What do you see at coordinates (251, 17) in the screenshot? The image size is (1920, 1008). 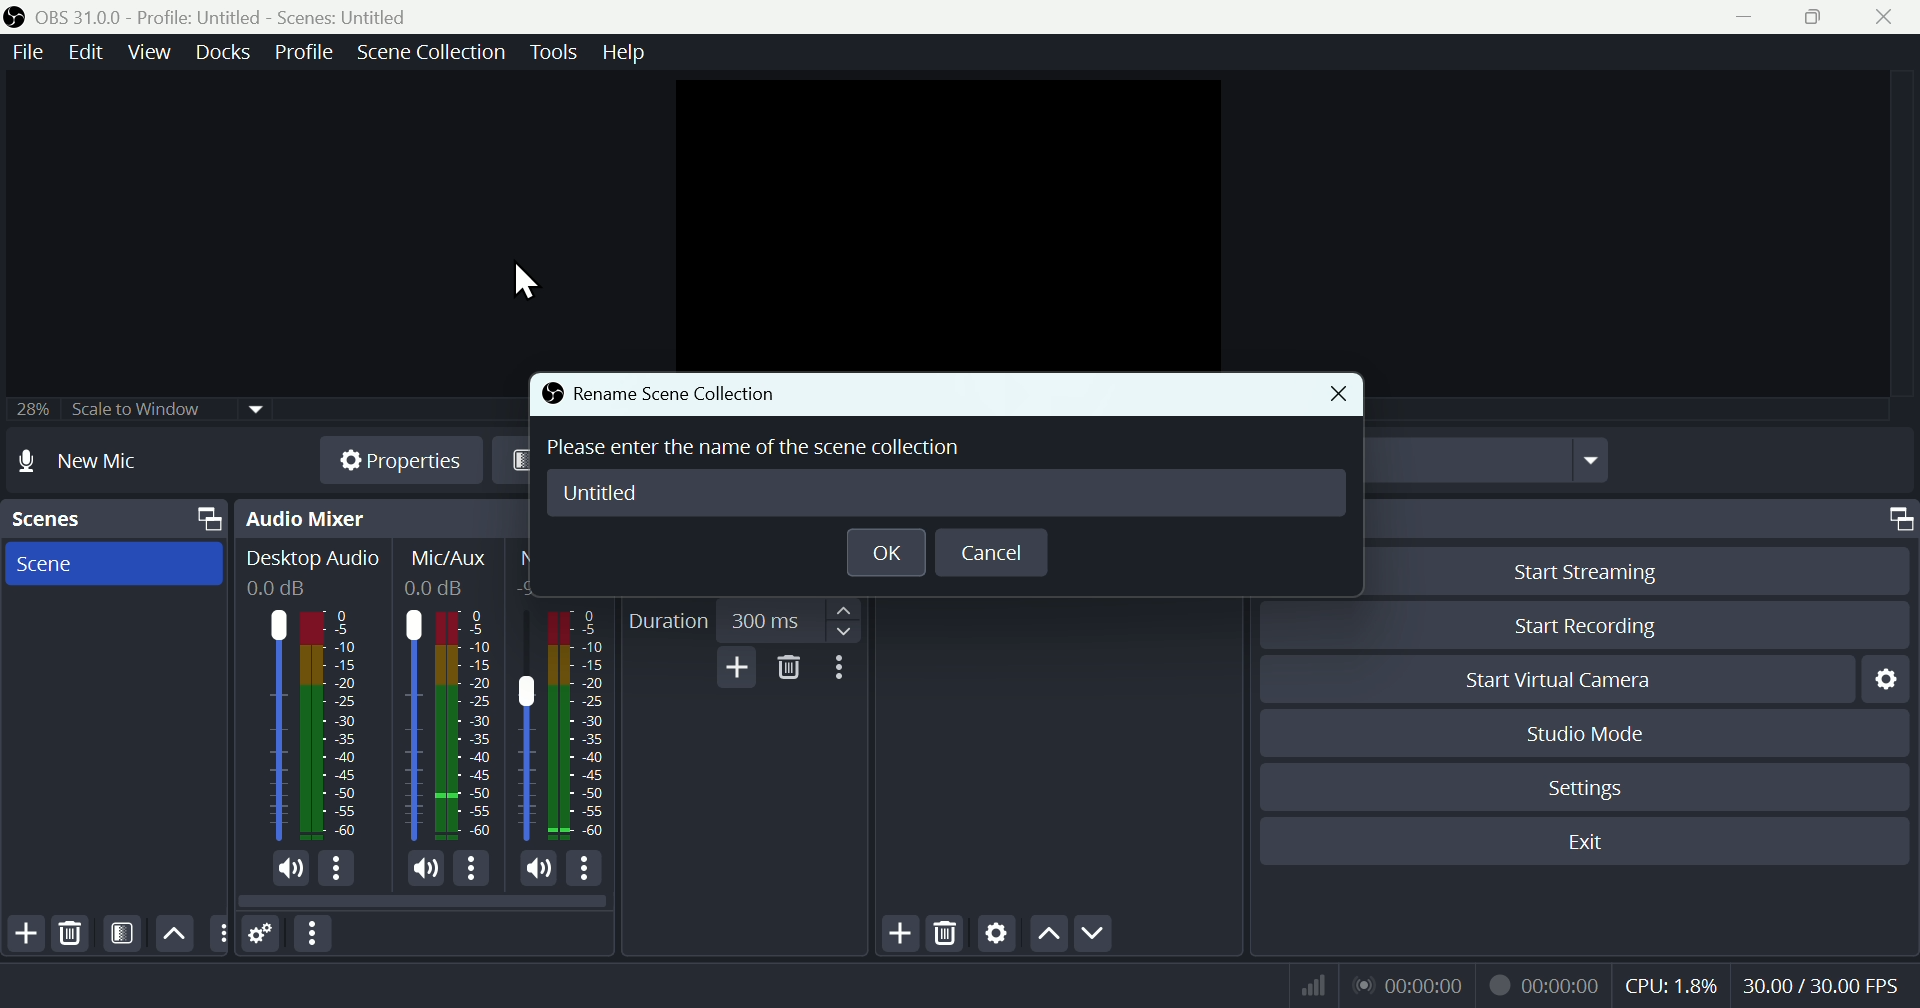 I see `OBS 31 .0 .0 profile: untitled scenes: untitled` at bounding box center [251, 17].